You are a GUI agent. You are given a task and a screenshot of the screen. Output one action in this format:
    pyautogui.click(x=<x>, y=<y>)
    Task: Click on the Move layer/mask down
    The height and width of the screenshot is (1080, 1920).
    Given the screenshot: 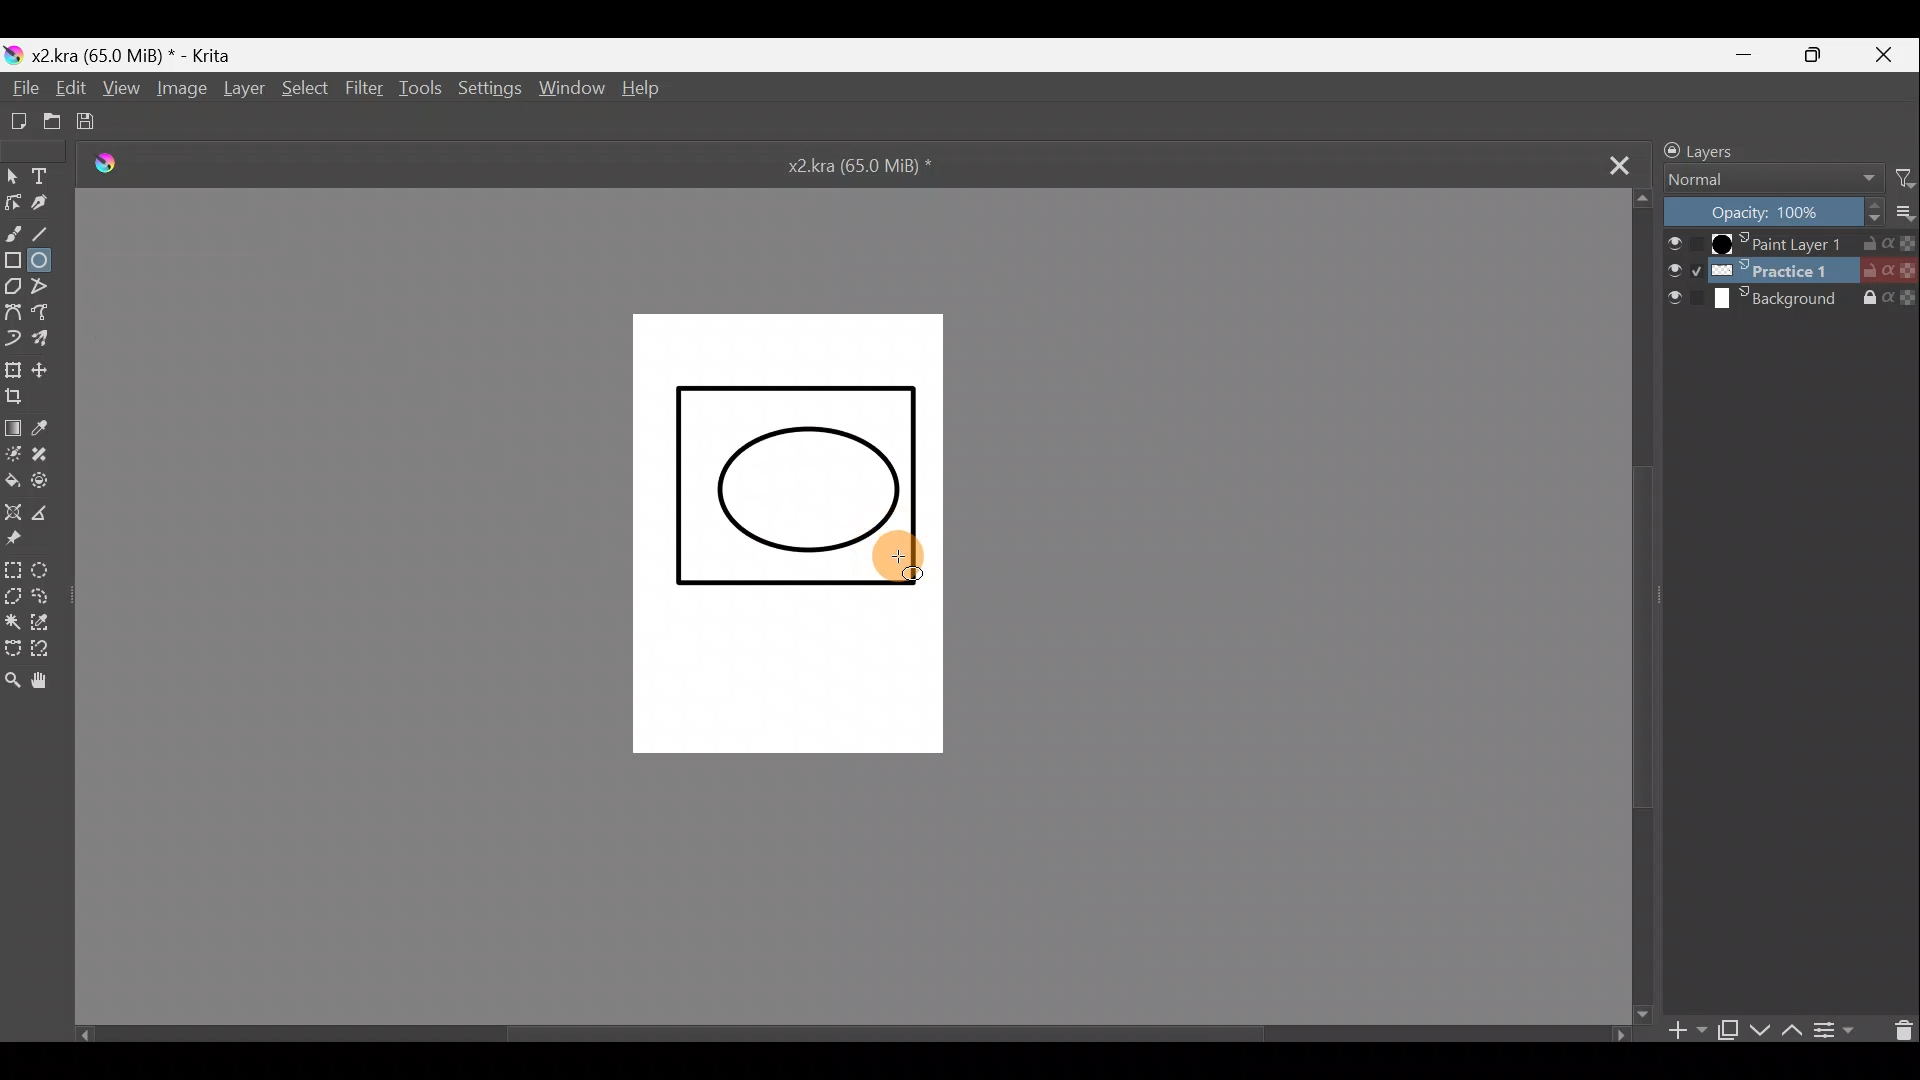 What is the action you would take?
    pyautogui.click(x=1760, y=1023)
    